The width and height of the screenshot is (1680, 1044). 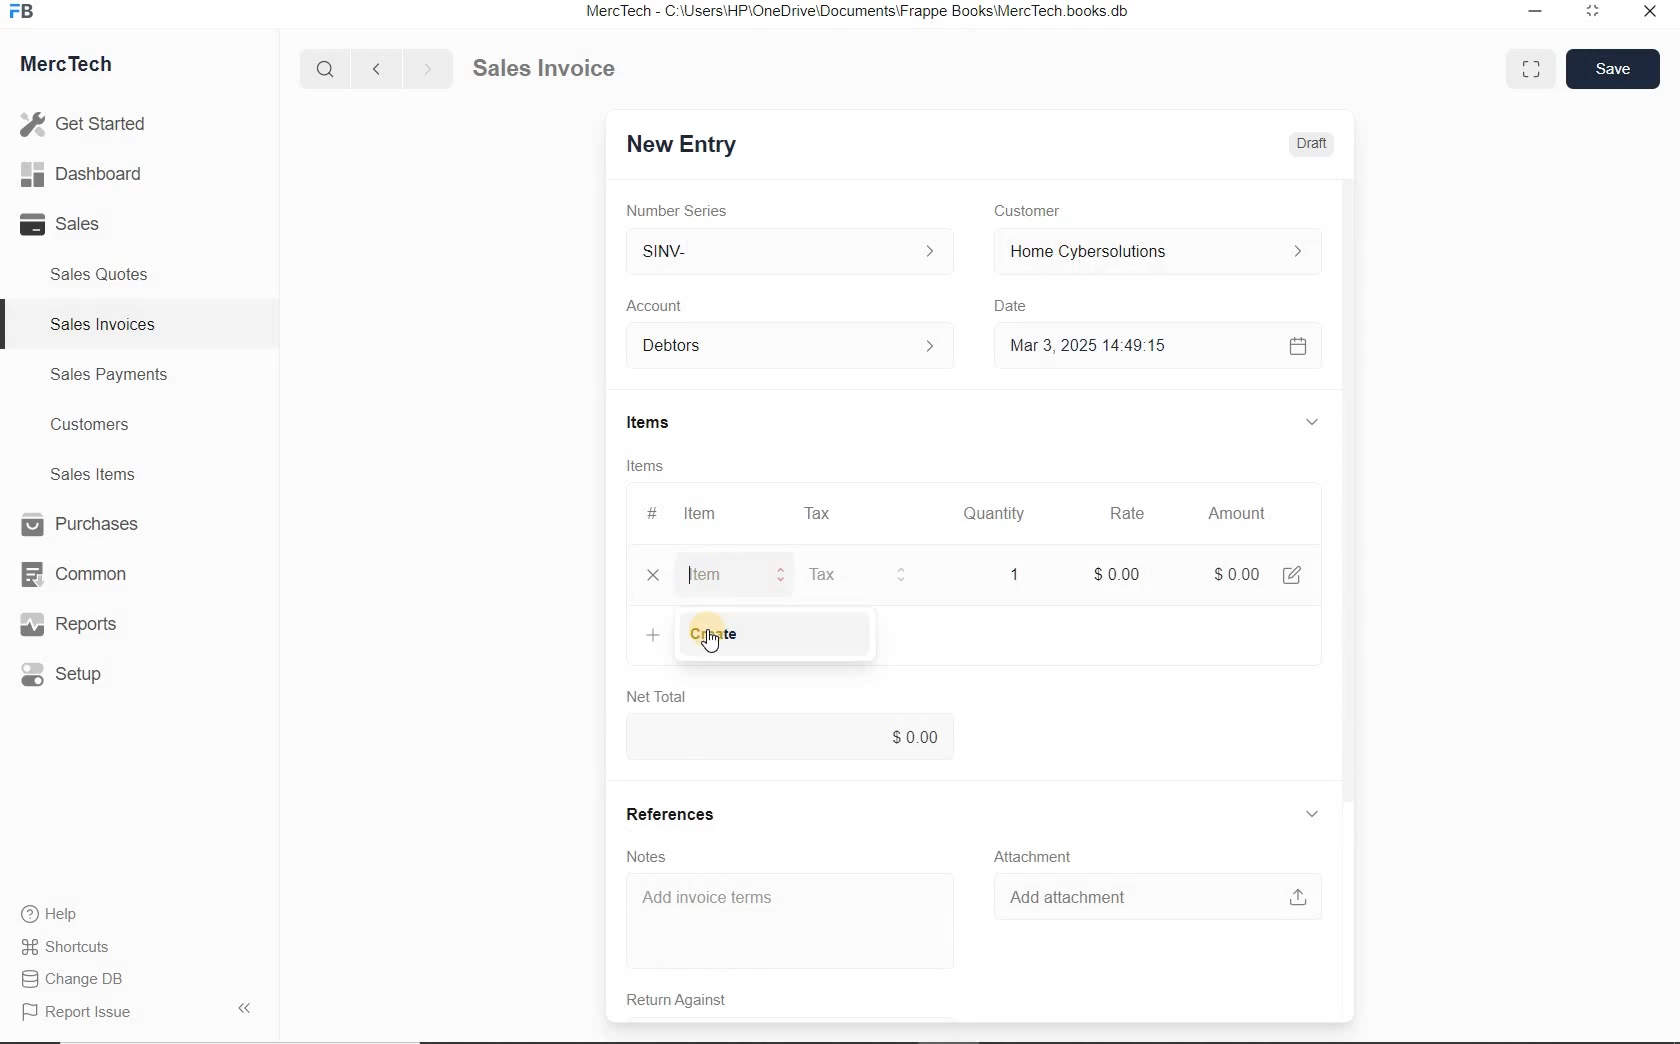 I want to click on Calendar, so click(x=1296, y=348).